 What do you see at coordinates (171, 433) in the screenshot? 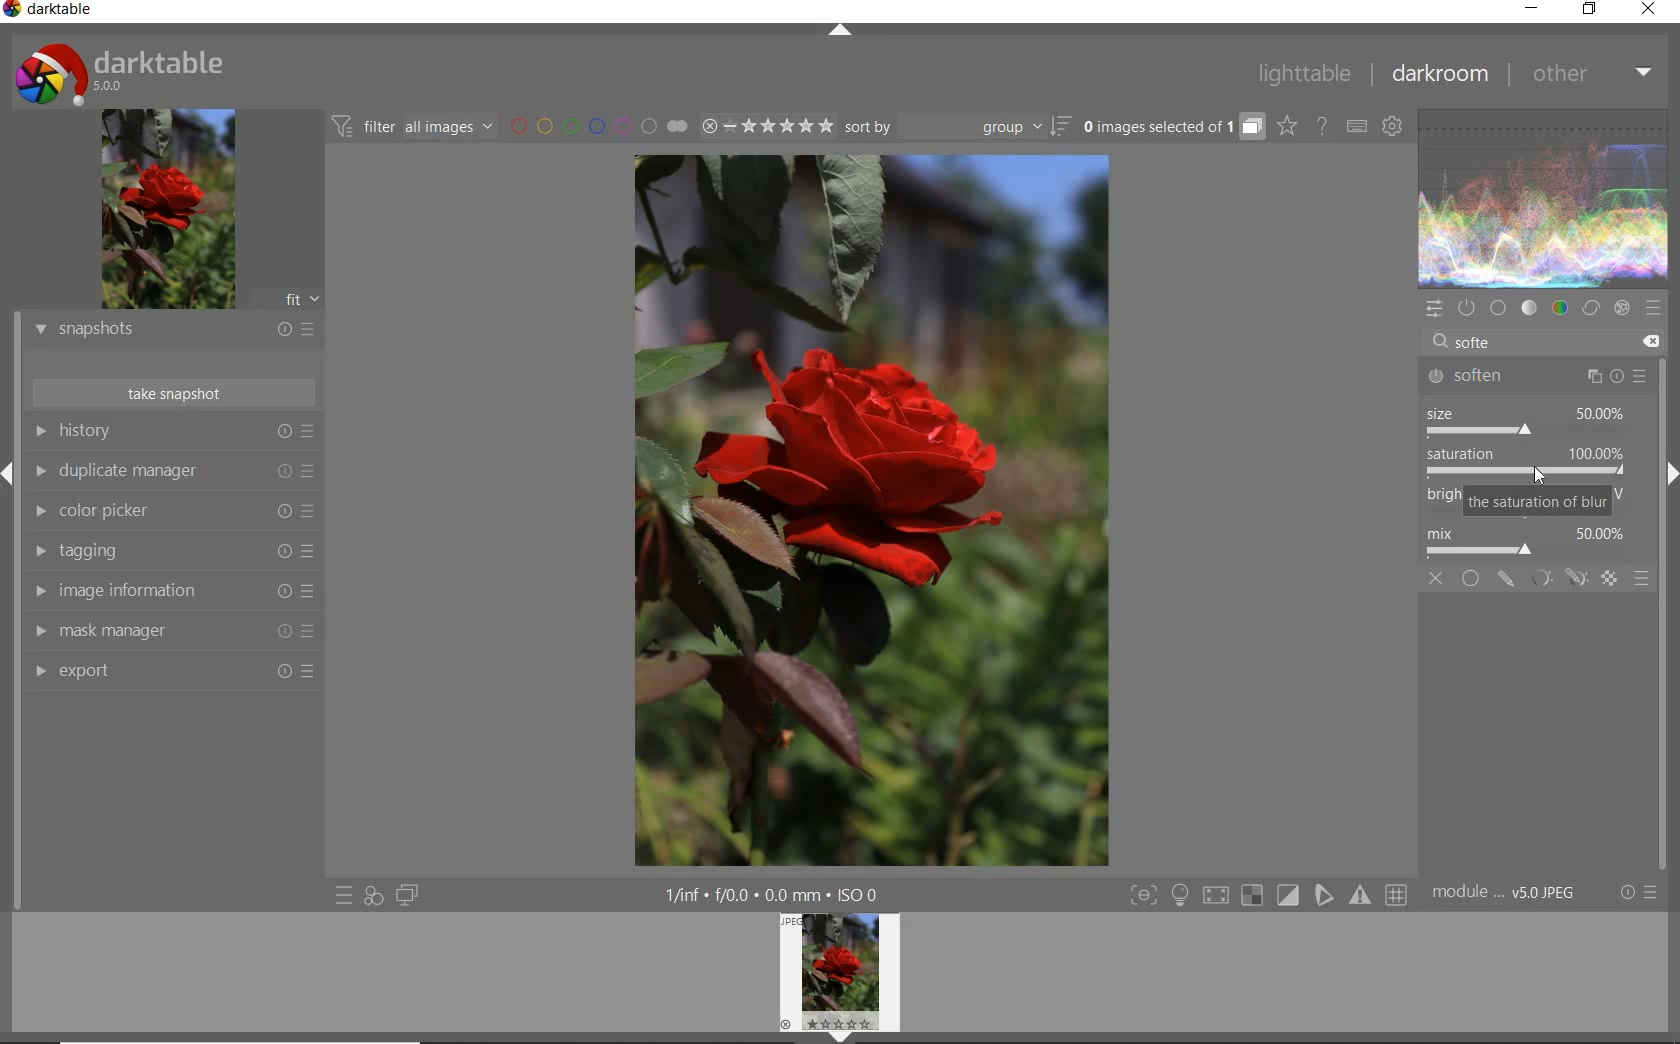
I see `history` at bounding box center [171, 433].